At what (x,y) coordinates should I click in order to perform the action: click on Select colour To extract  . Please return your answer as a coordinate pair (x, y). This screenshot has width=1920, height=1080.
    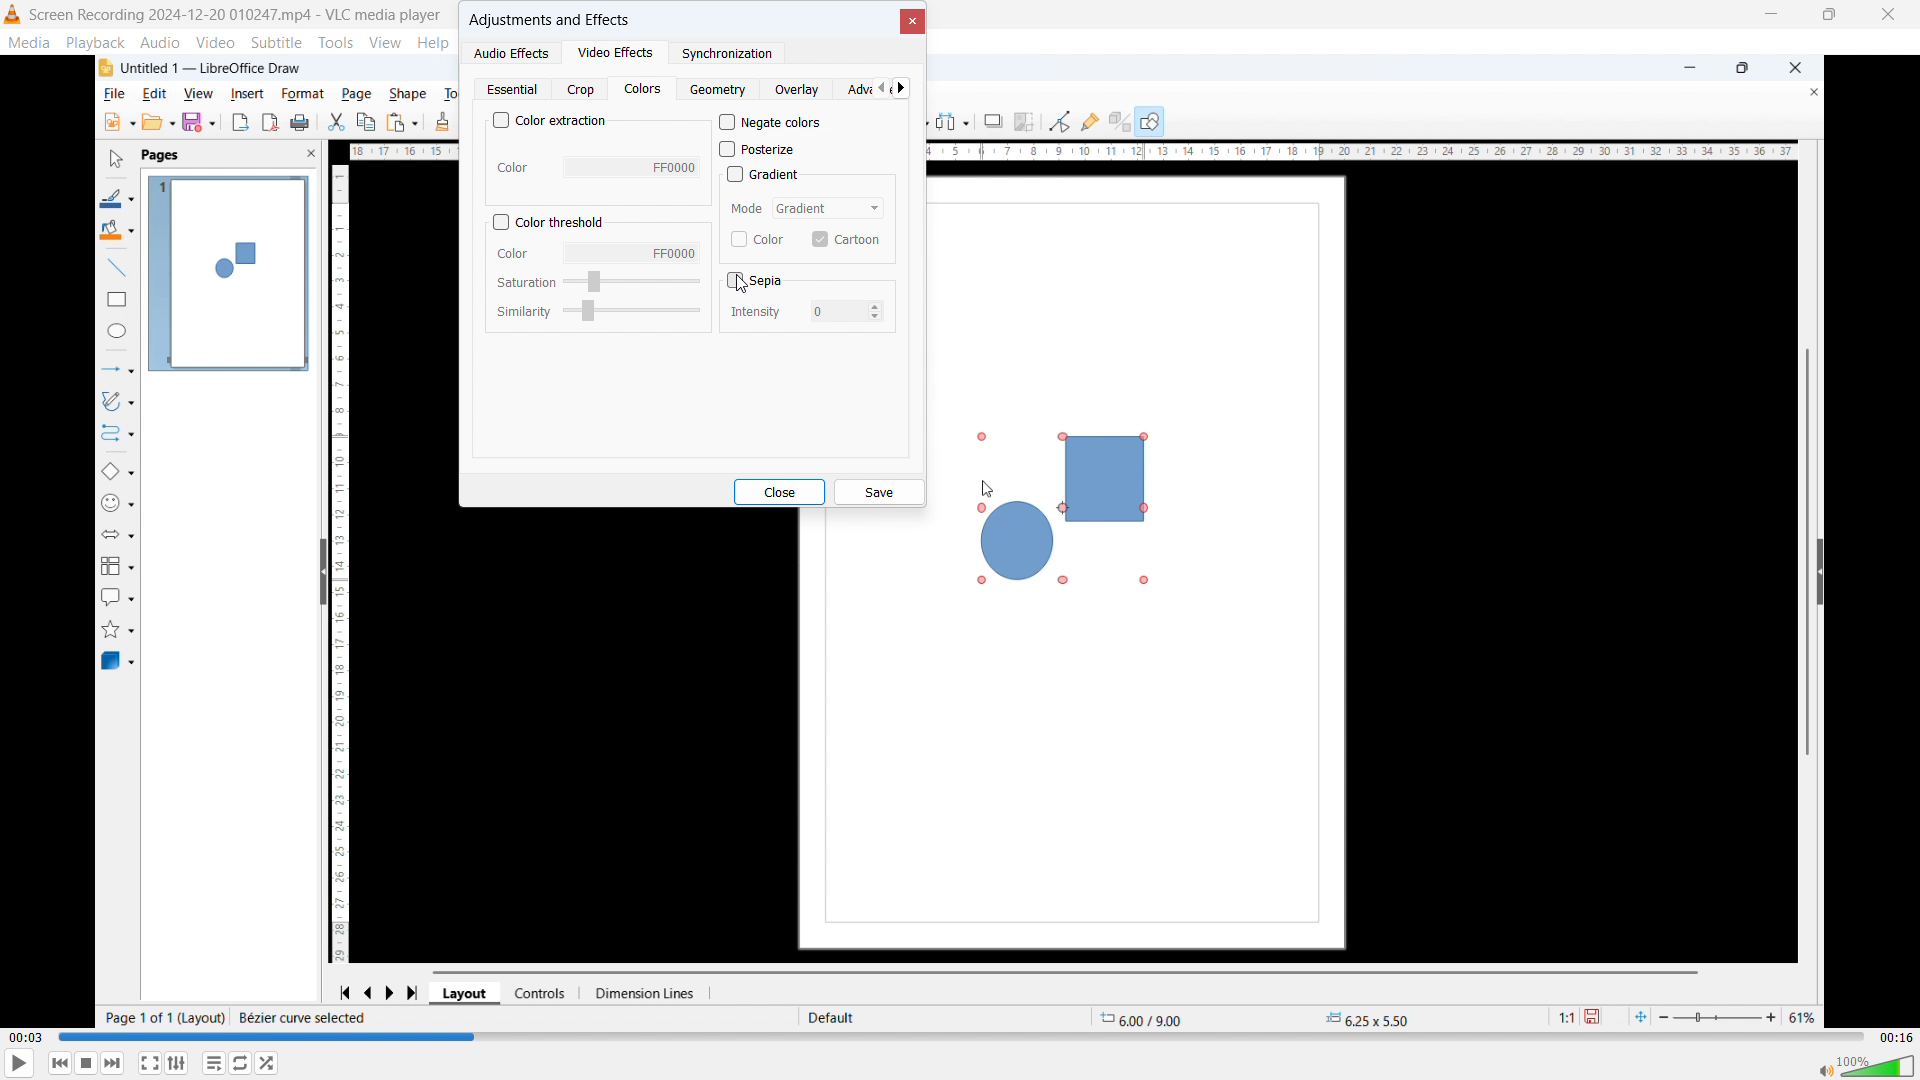
    Looking at the image, I should click on (636, 166).